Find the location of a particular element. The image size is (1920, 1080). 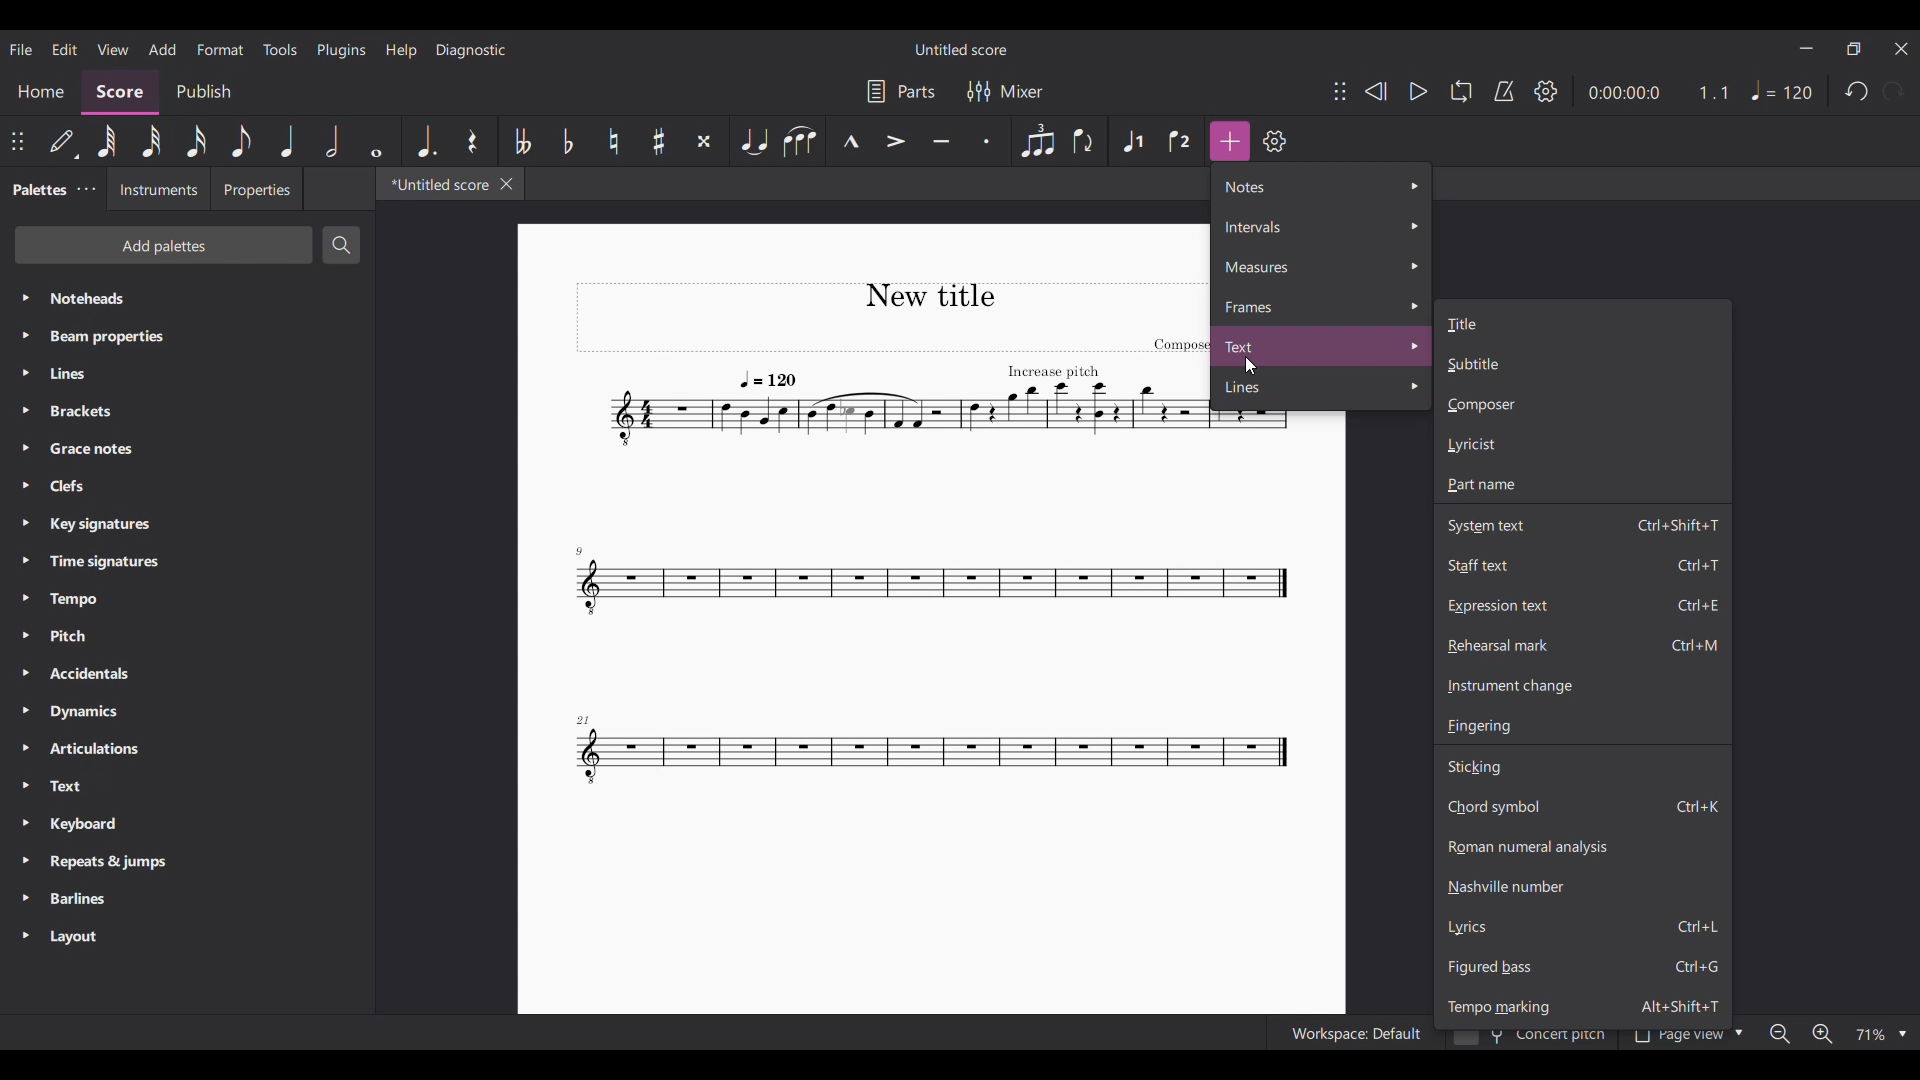

Keyboard is located at coordinates (187, 824).